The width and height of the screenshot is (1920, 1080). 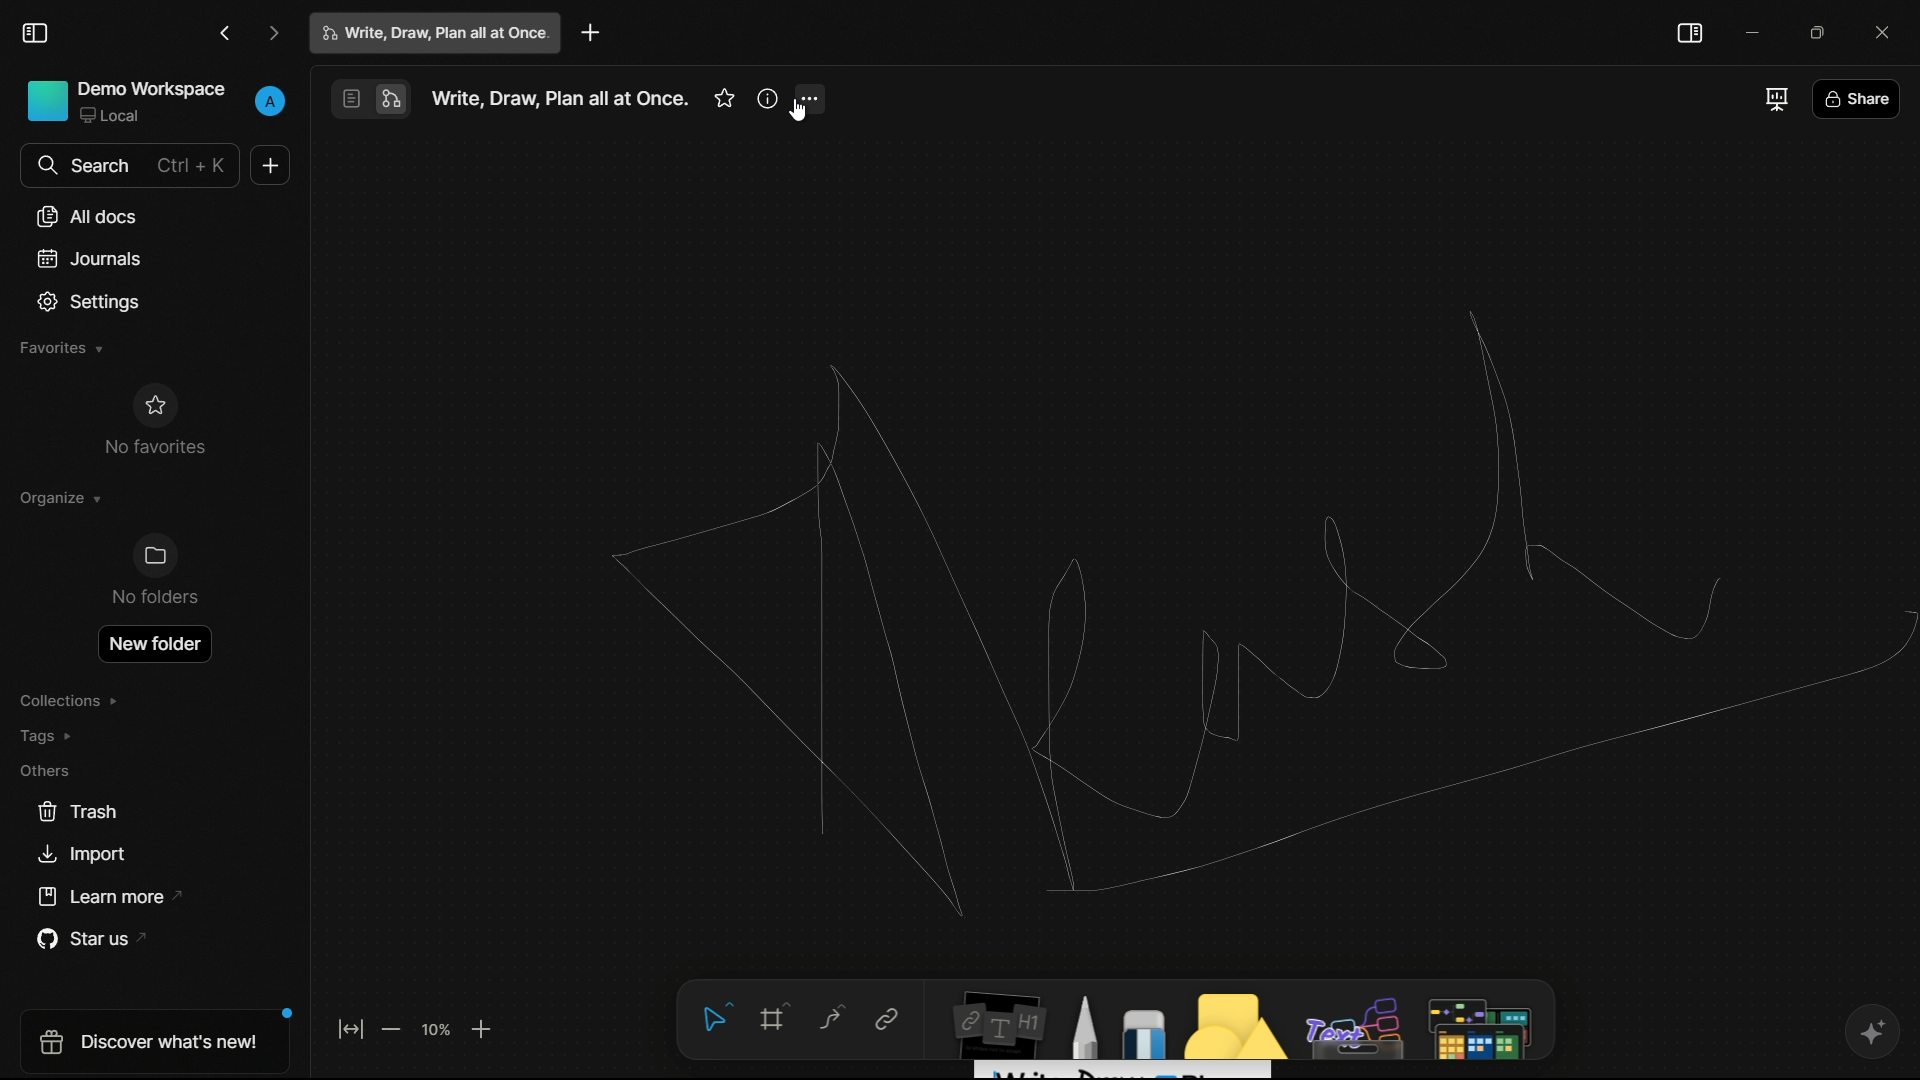 I want to click on new document, so click(x=271, y=167).